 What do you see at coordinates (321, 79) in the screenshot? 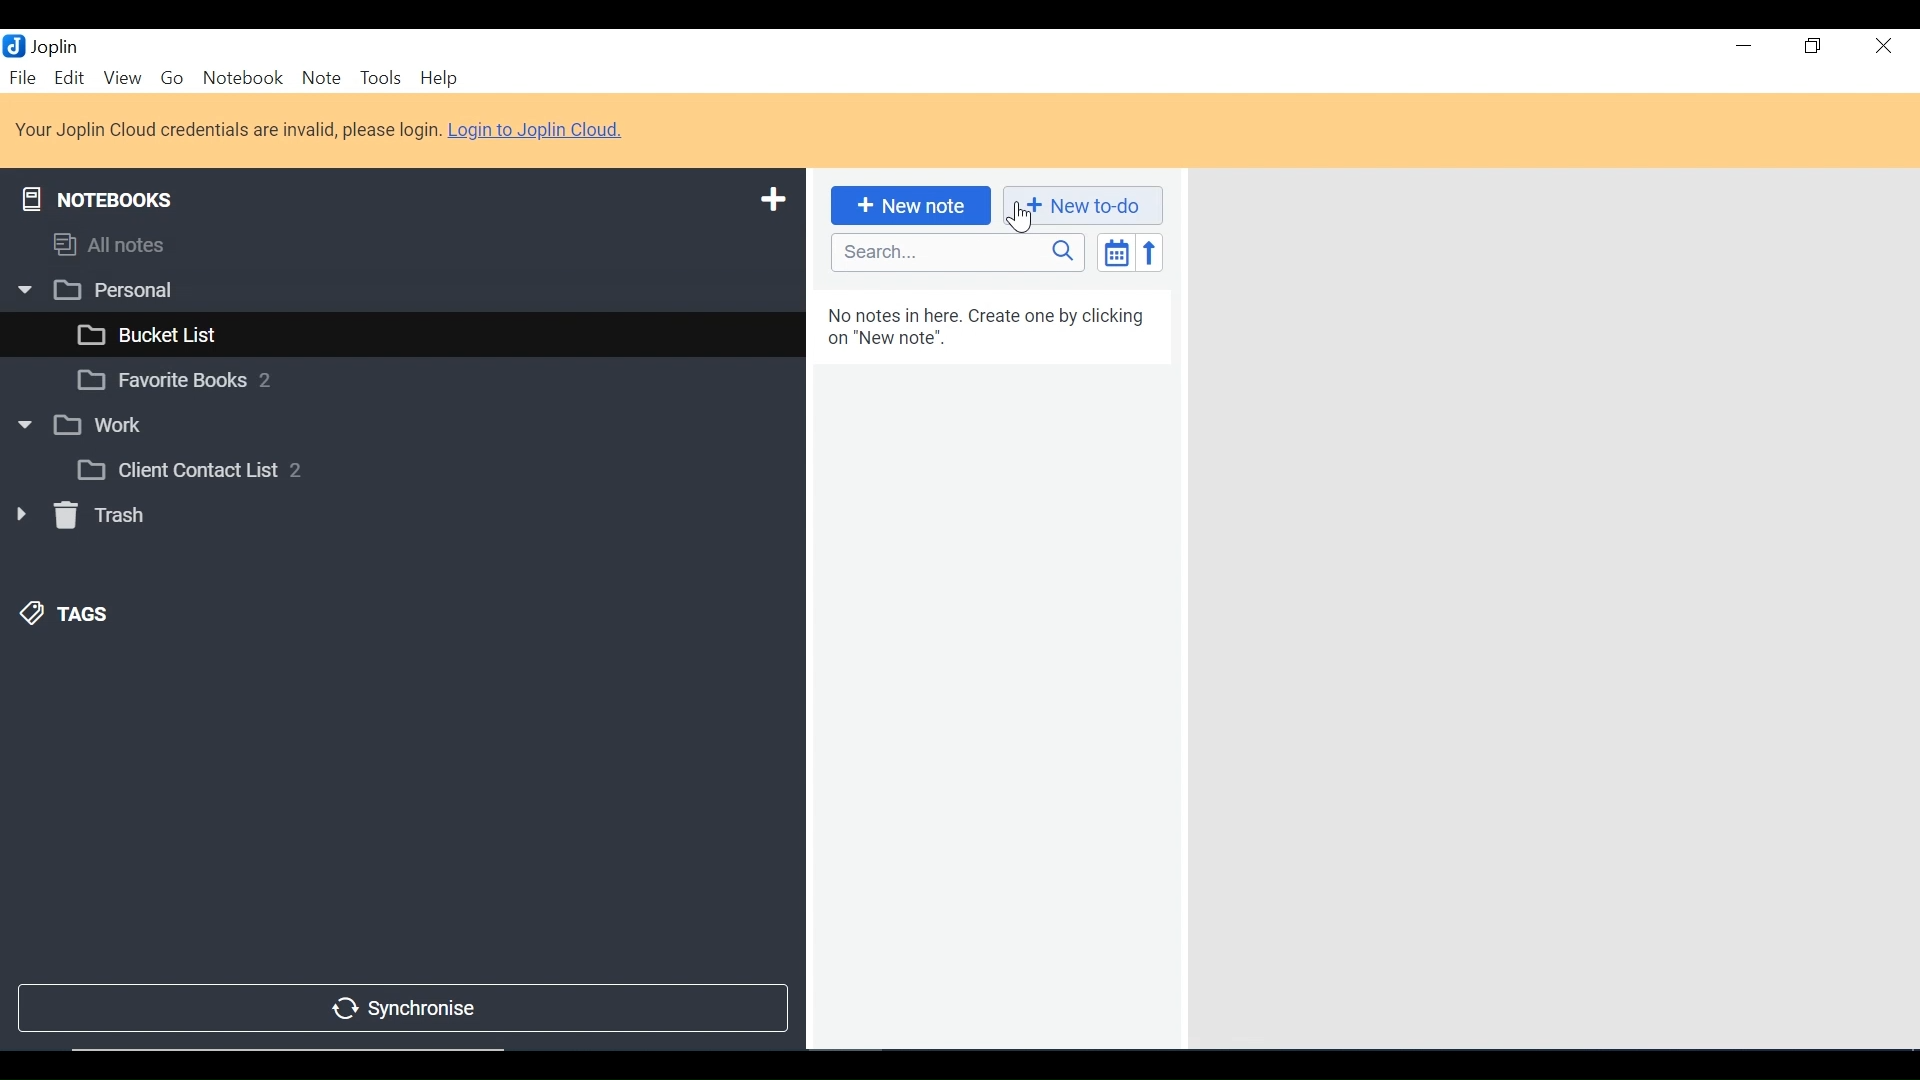
I see `Note` at bounding box center [321, 79].